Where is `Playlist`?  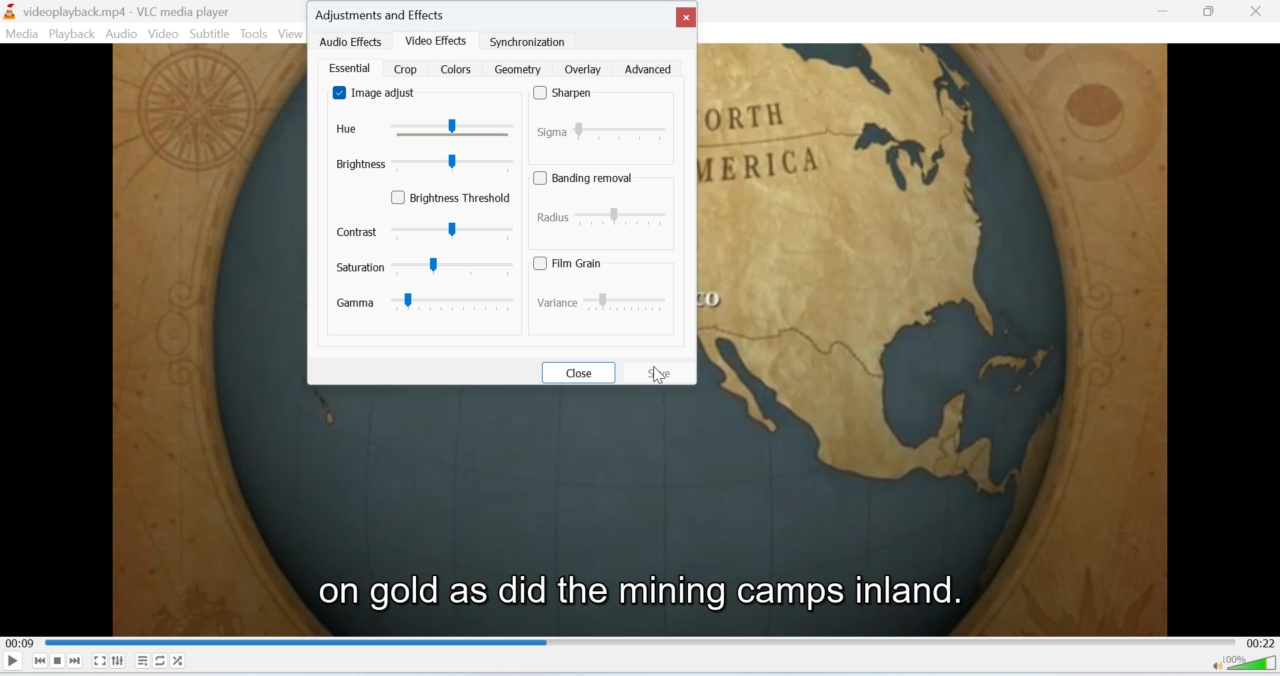 Playlist is located at coordinates (142, 660).